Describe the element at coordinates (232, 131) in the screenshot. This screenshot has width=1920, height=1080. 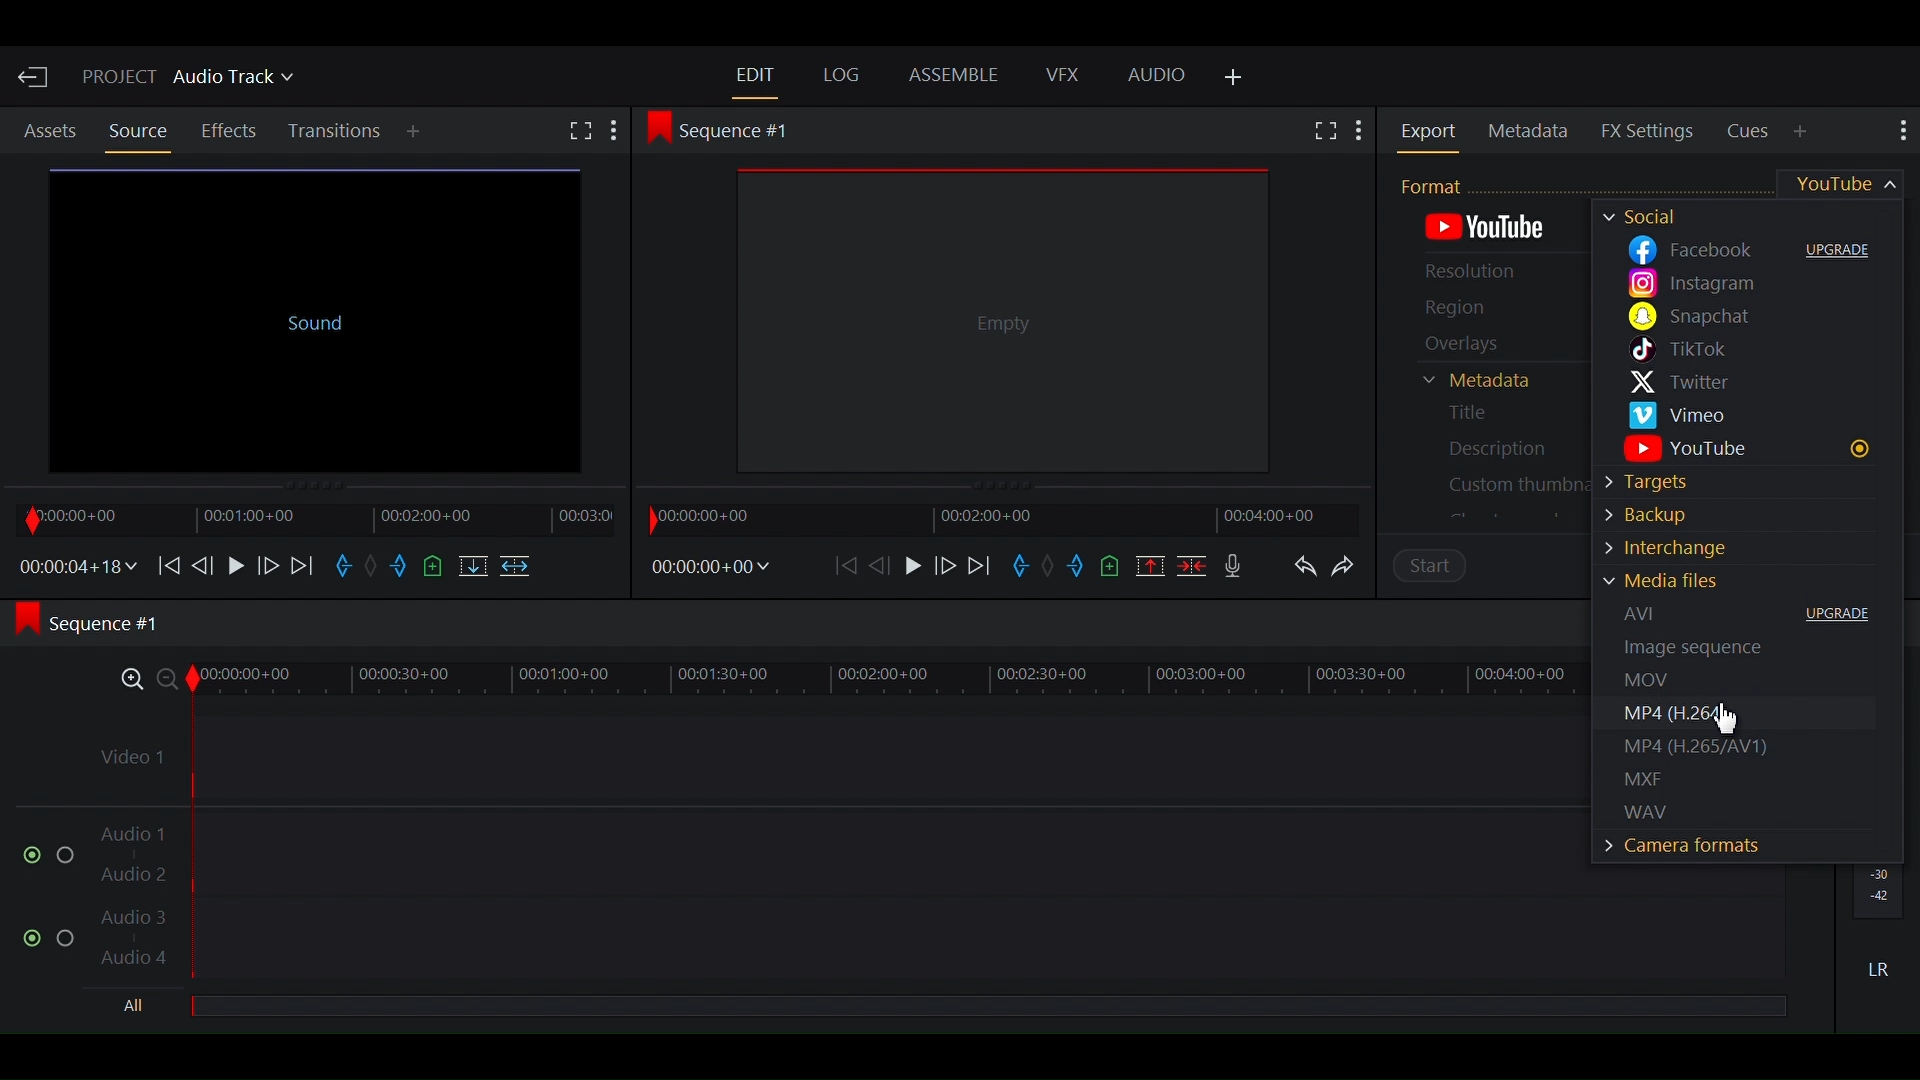
I see `Effects` at that location.